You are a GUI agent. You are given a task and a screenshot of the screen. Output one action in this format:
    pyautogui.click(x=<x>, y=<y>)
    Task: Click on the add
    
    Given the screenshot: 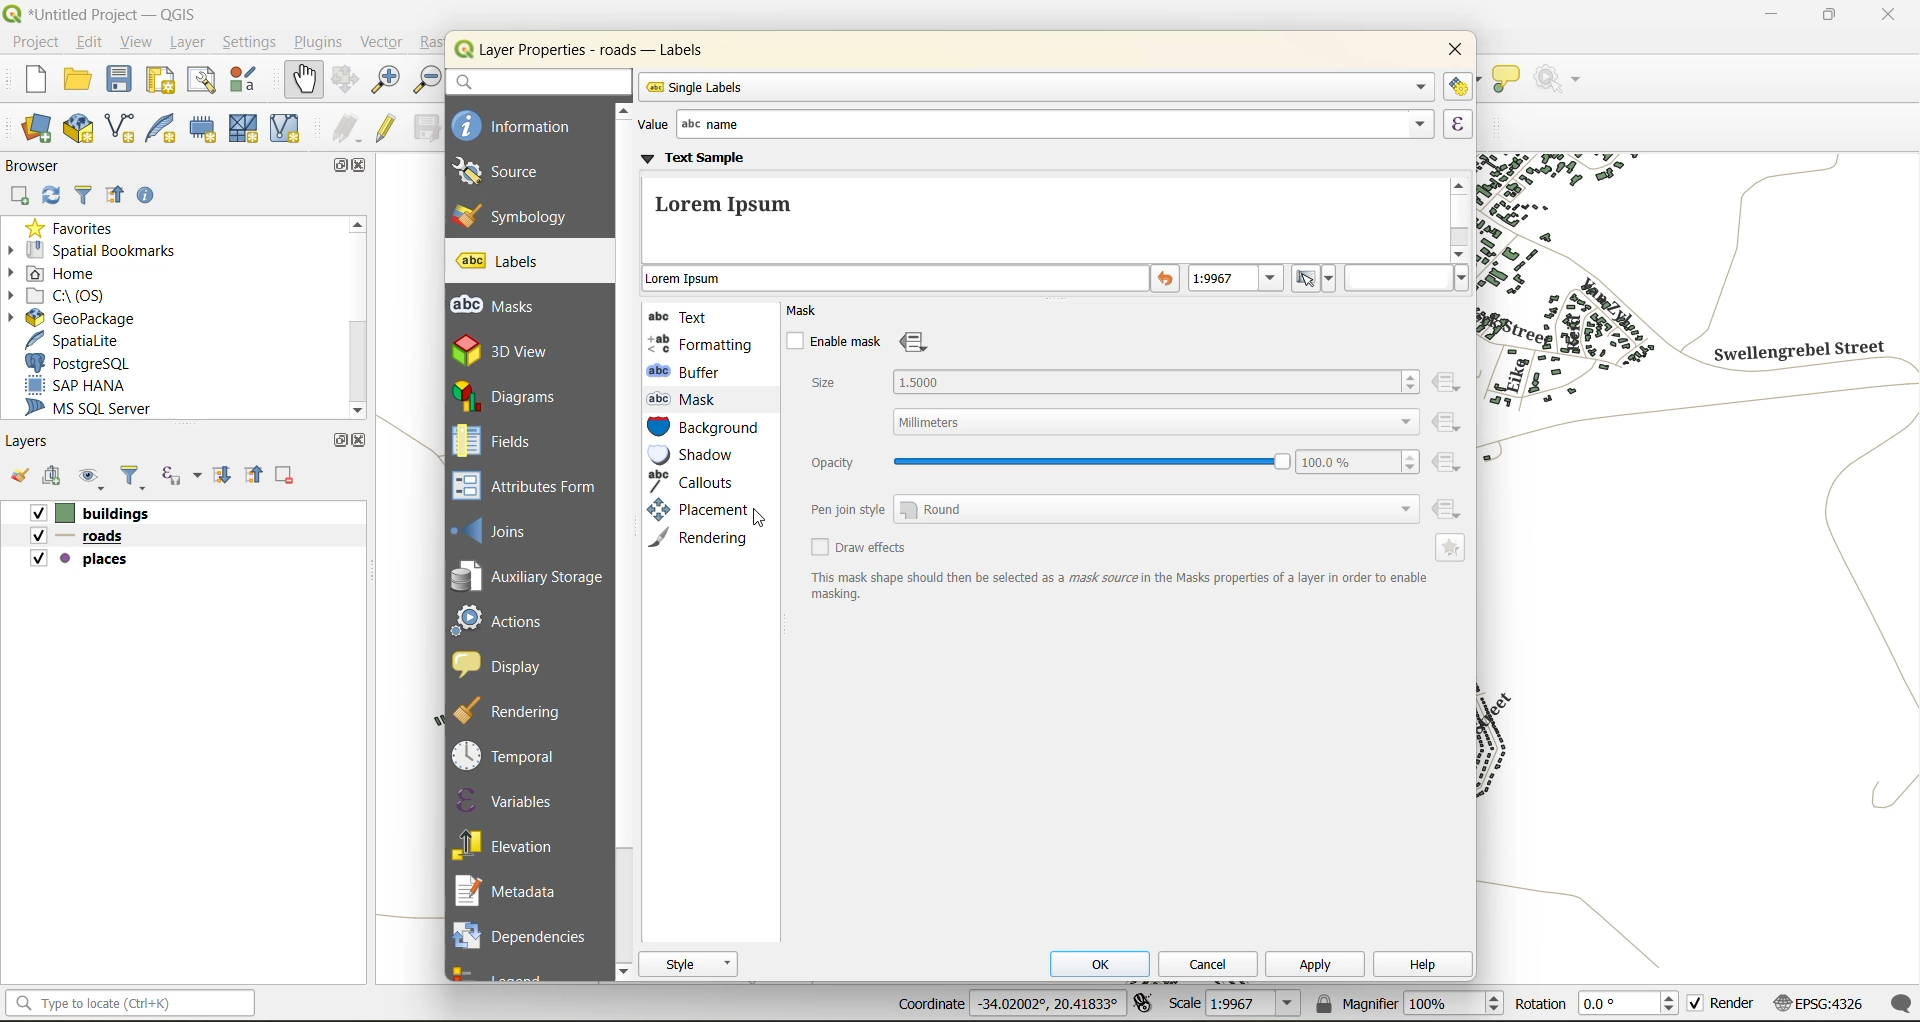 What is the action you would take?
    pyautogui.click(x=54, y=475)
    